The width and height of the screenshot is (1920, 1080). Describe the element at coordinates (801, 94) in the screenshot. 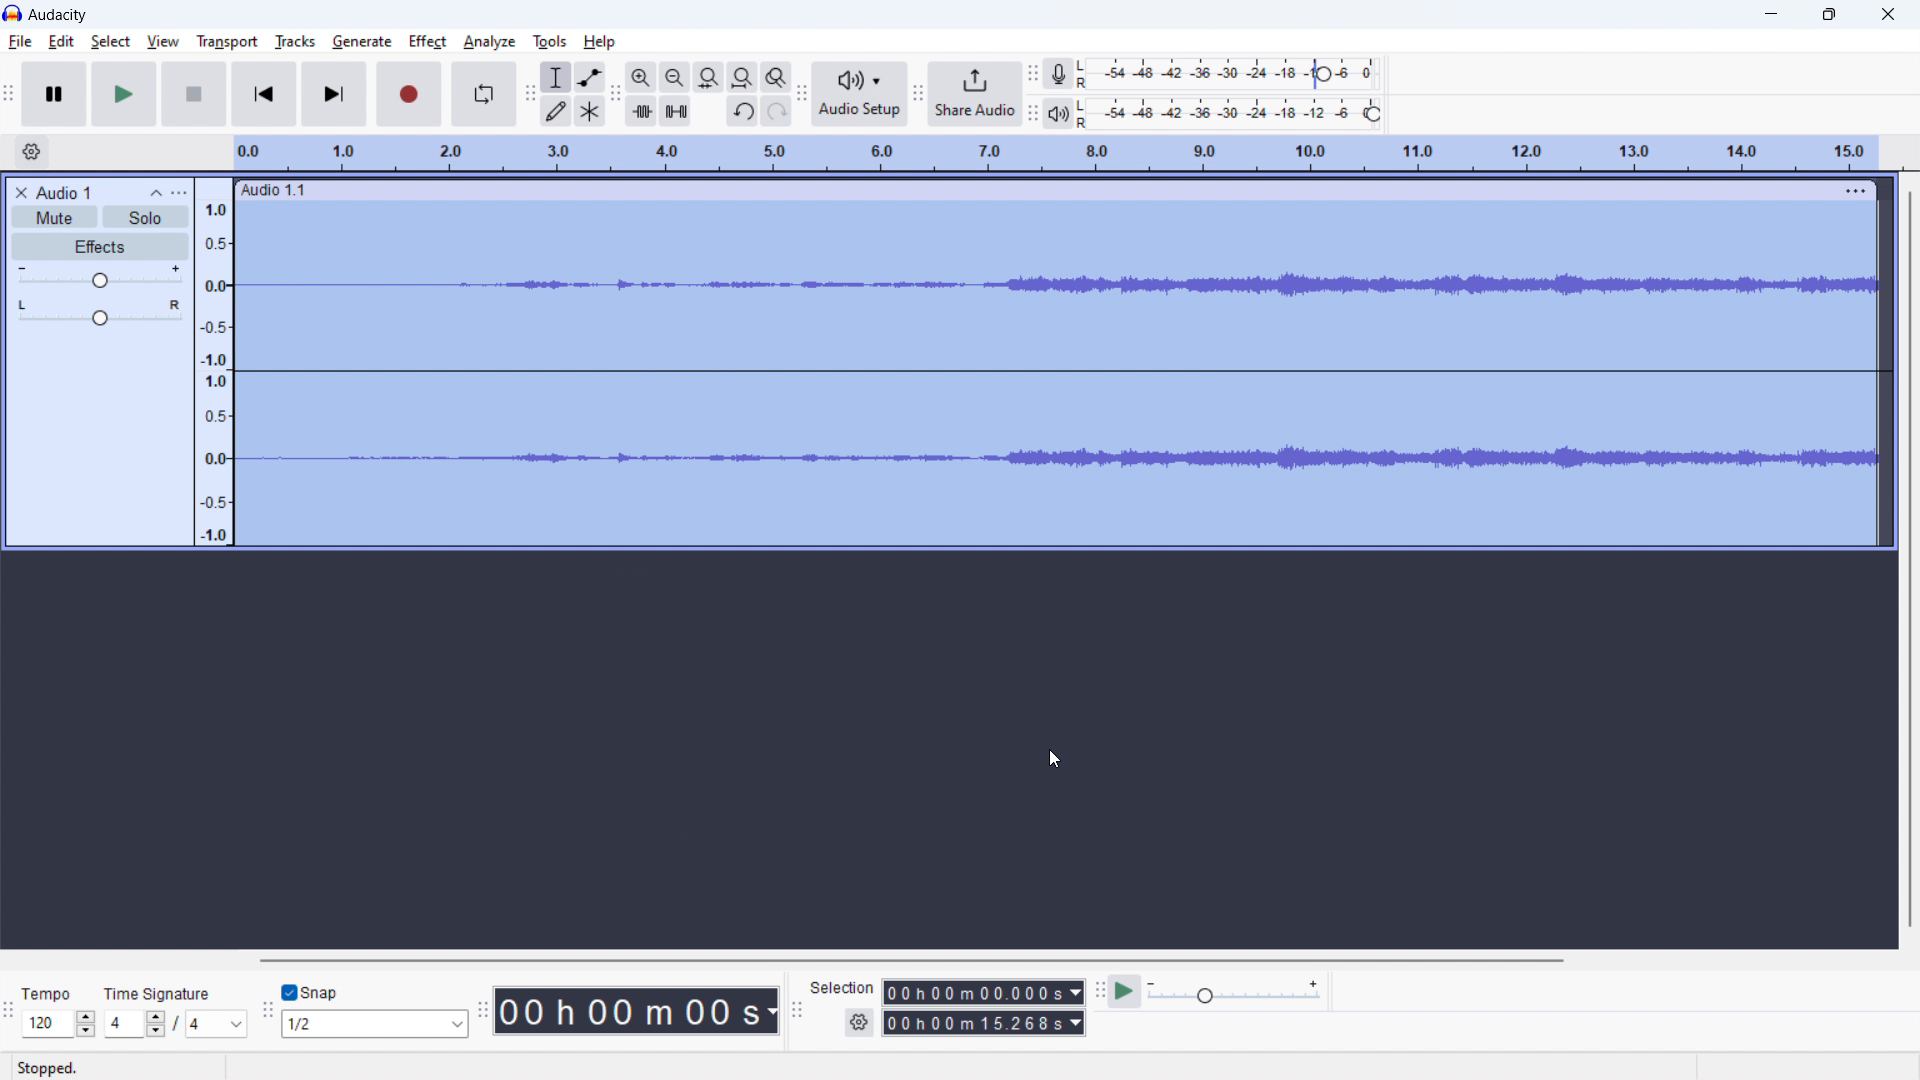

I see `audio setup toolbar` at that location.